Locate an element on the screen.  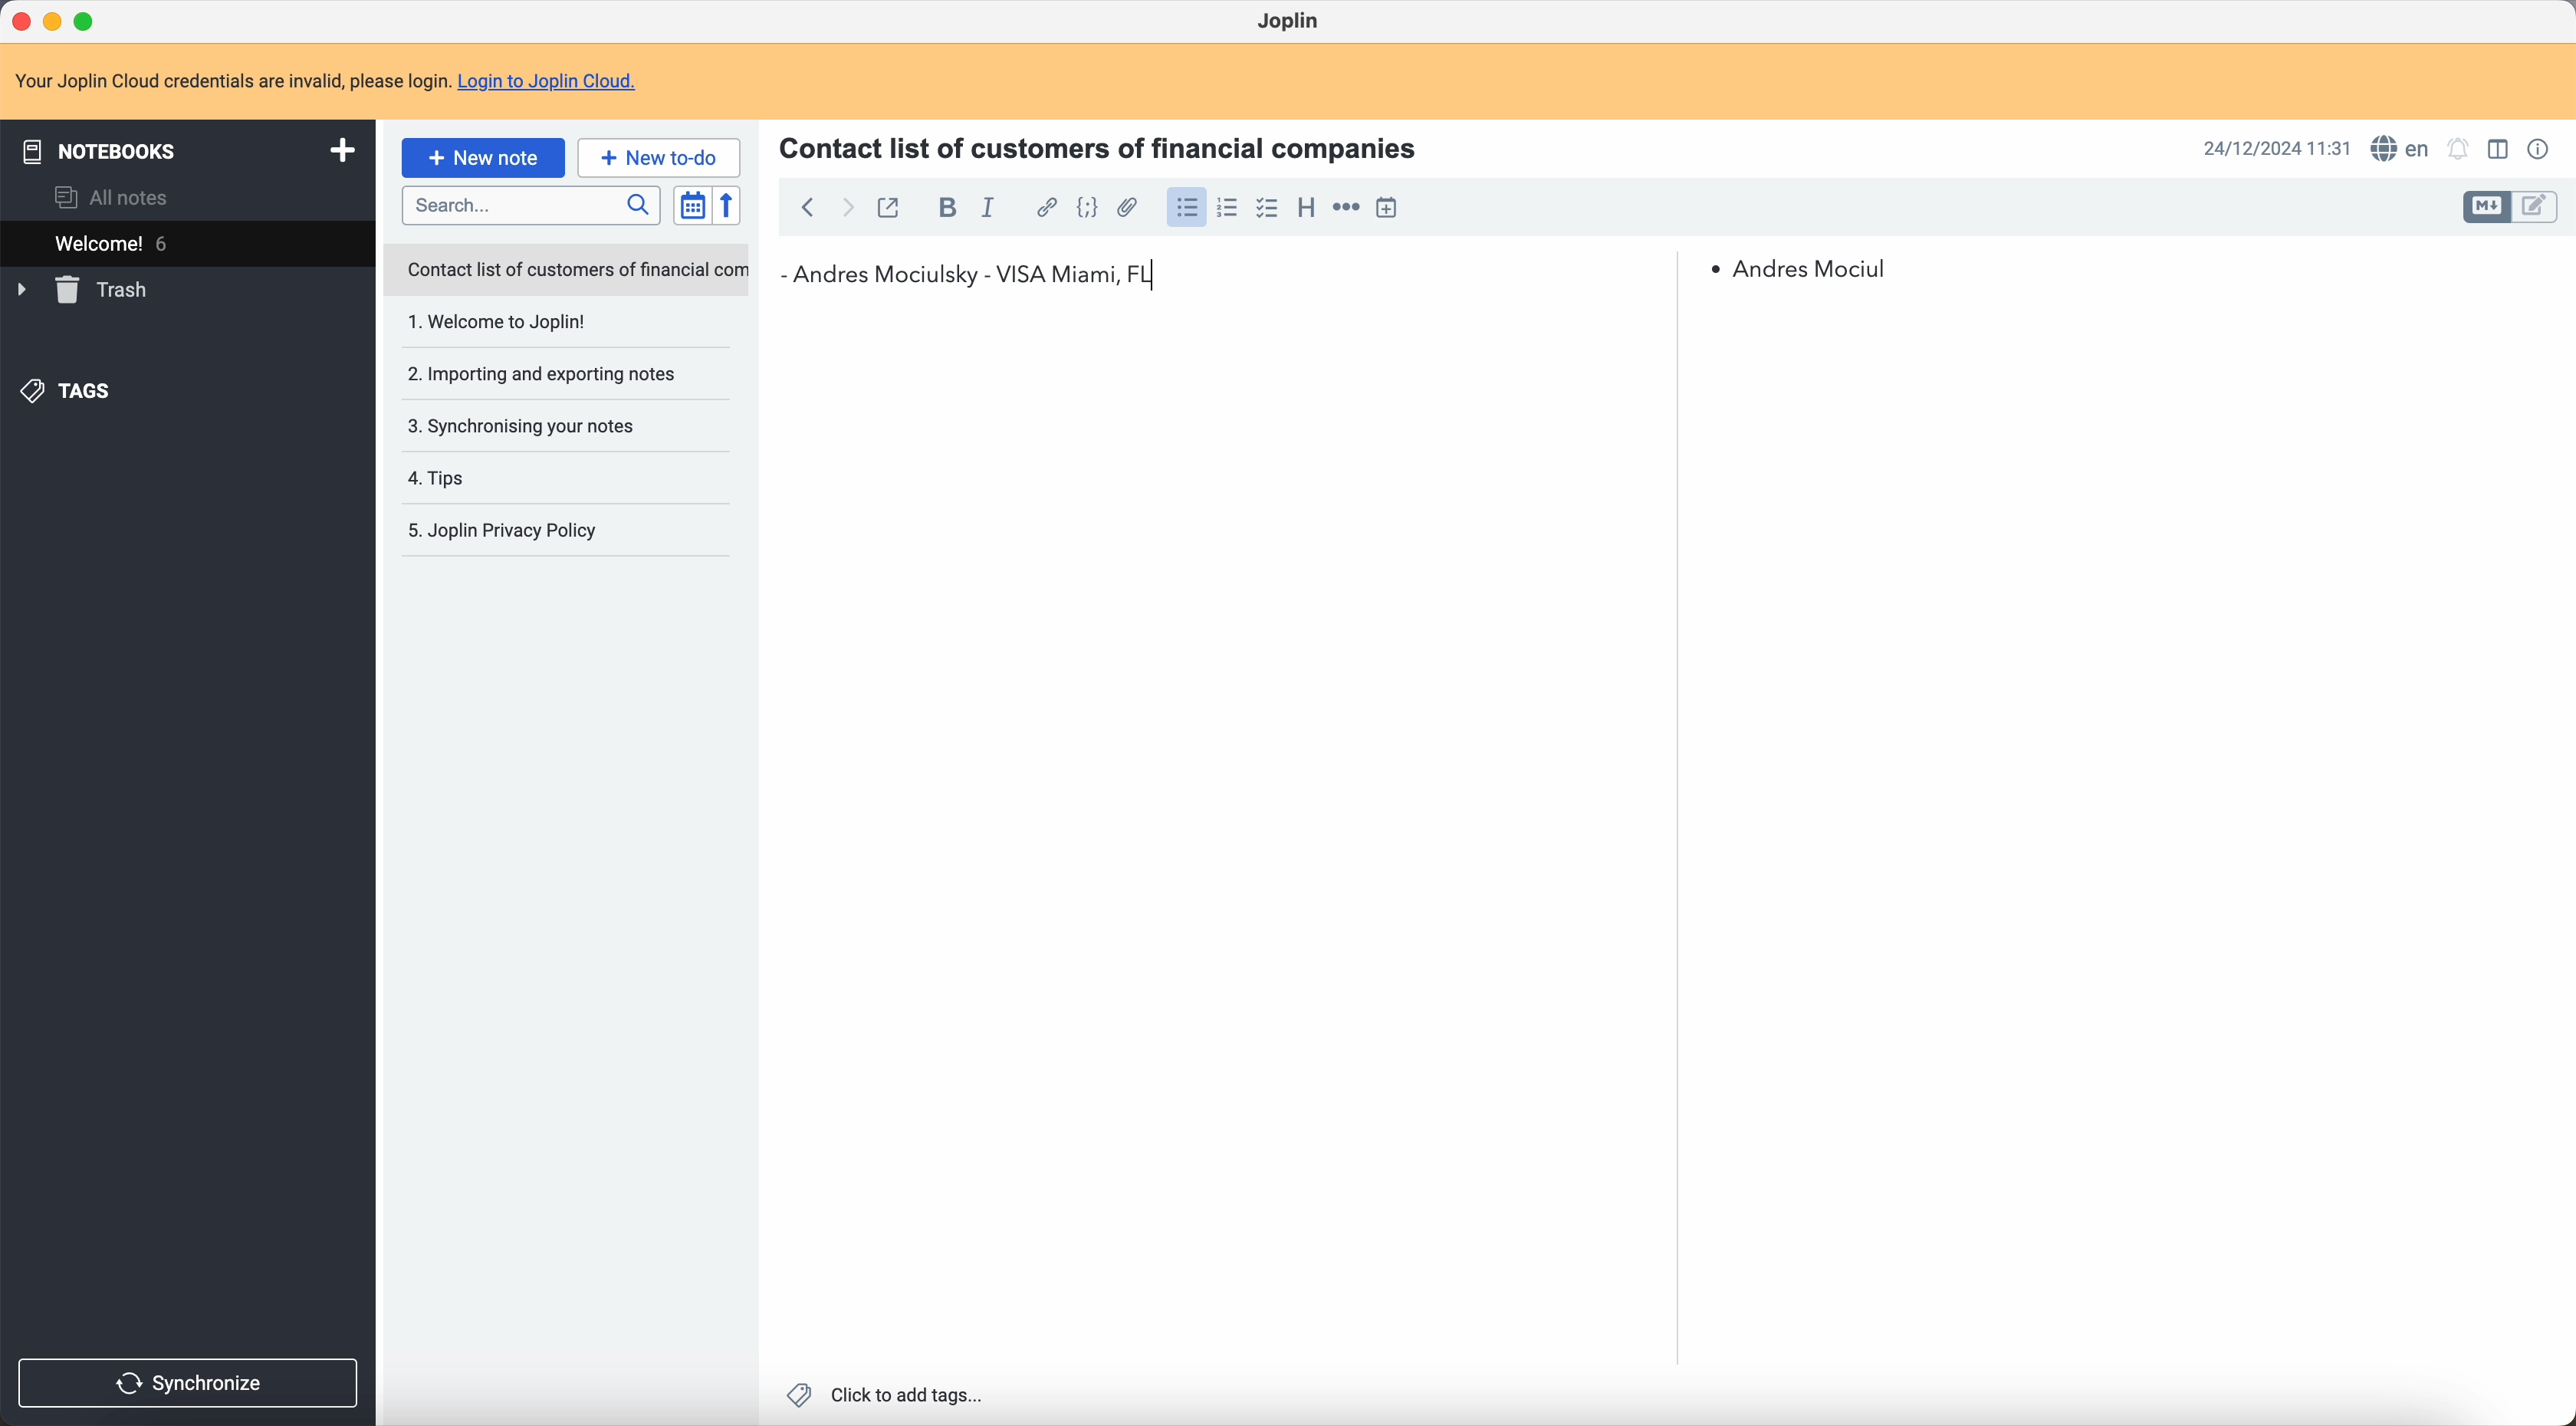
synchronize is located at coordinates (190, 1384).